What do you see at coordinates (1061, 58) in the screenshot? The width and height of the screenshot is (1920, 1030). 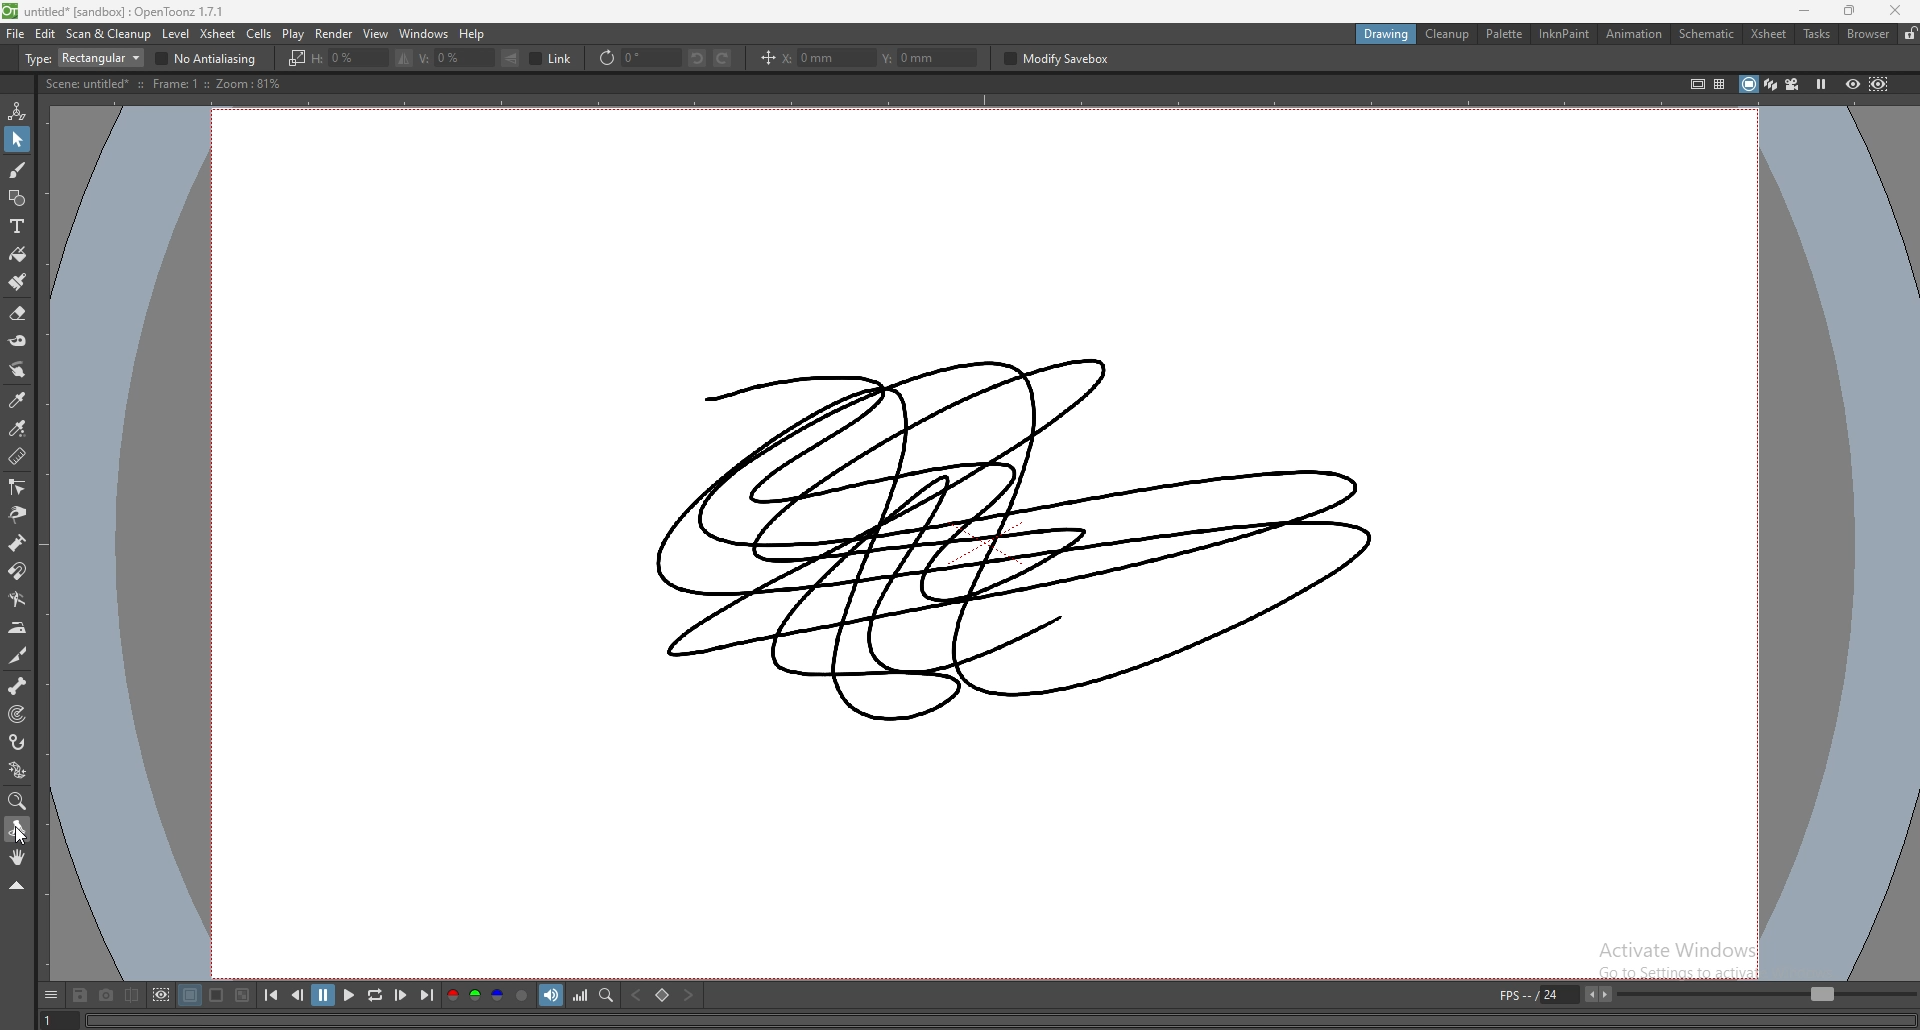 I see `modify savebox` at bounding box center [1061, 58].